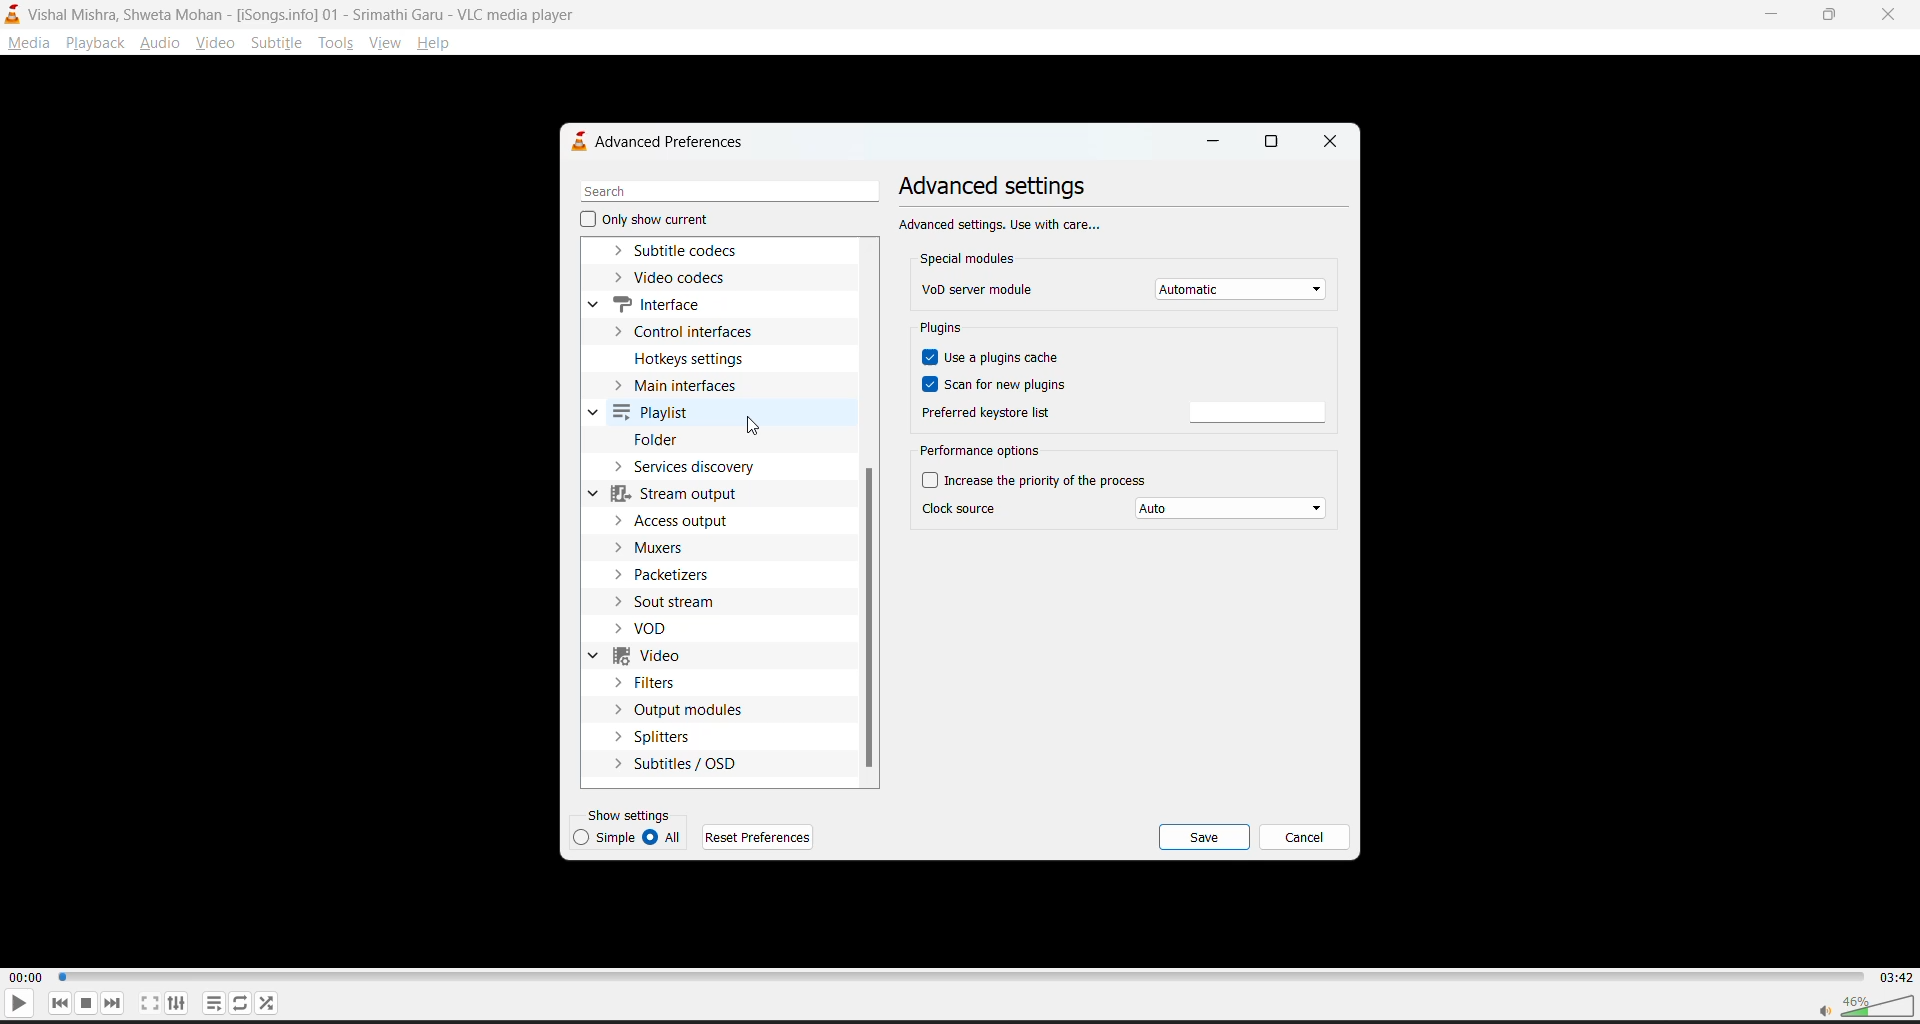 This screenshot has height=1024, width=1920. What do you see at coordinates (388, 47) in the screenshot?
I see `view` at bounding box center [388, 47].